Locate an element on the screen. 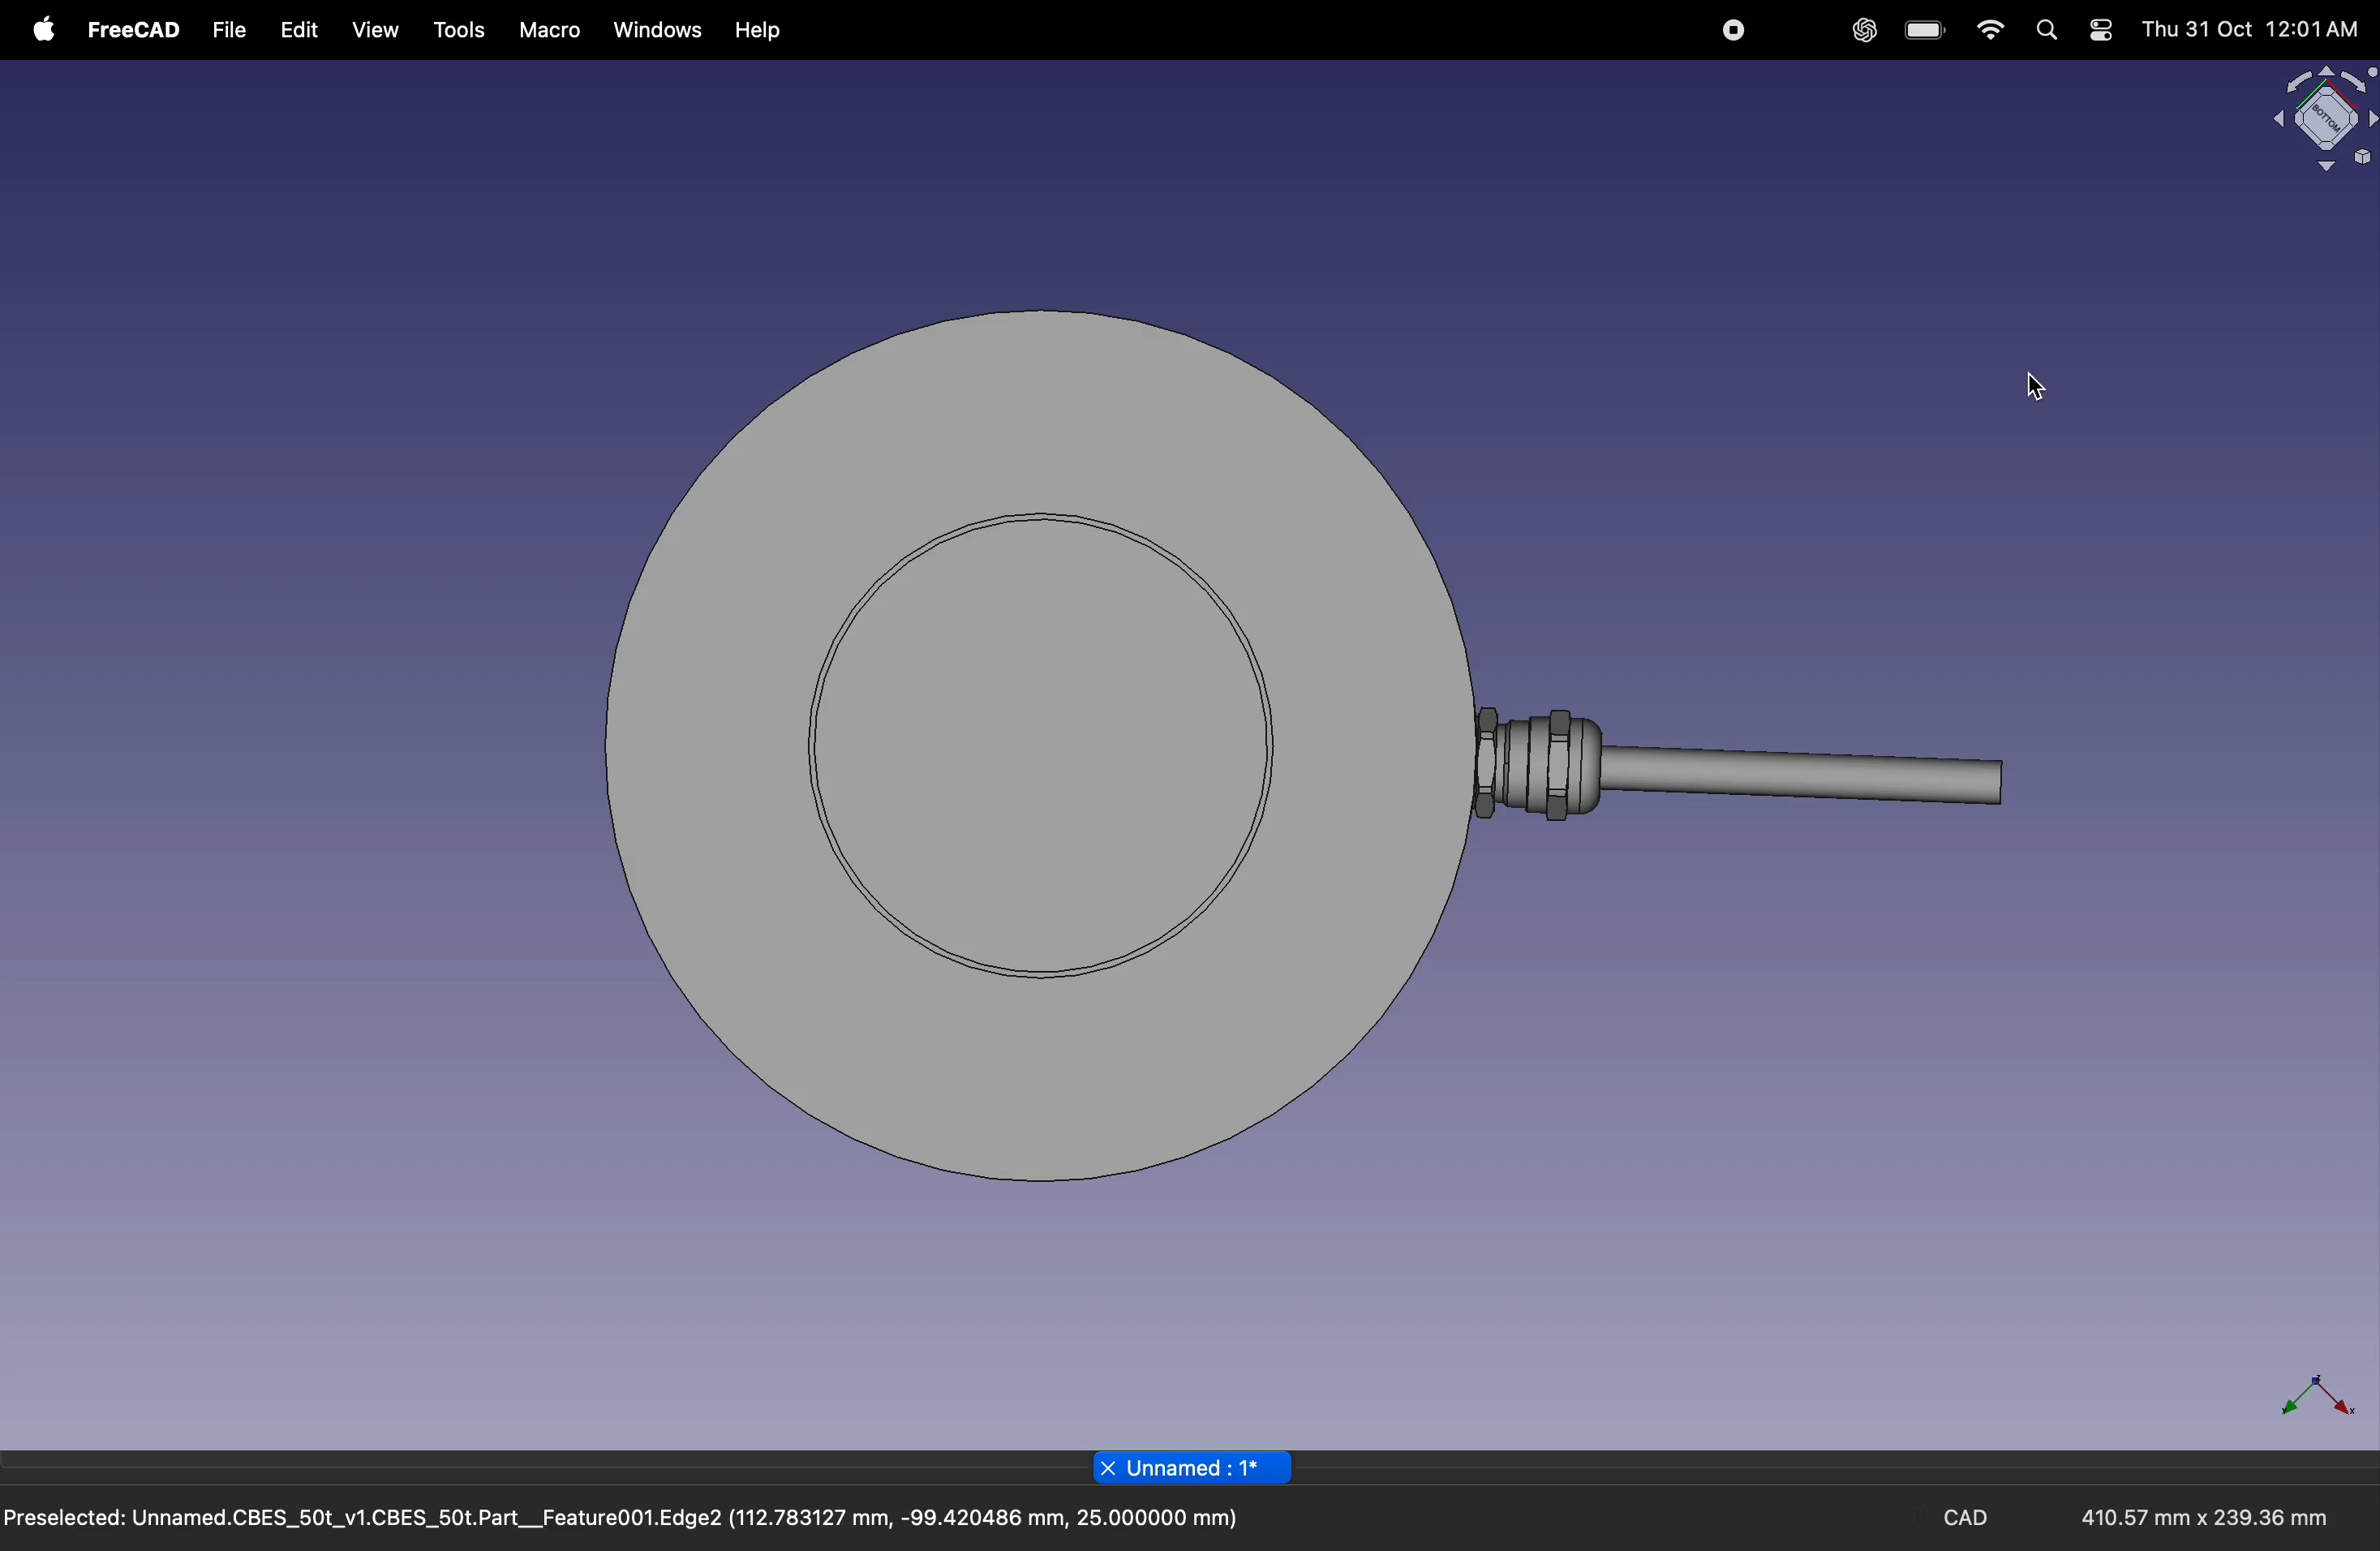 The width and height of the screenshot is (2380, 1551). Thu 31 Oct  12:01 AM is located at coordinates (2251, 28).